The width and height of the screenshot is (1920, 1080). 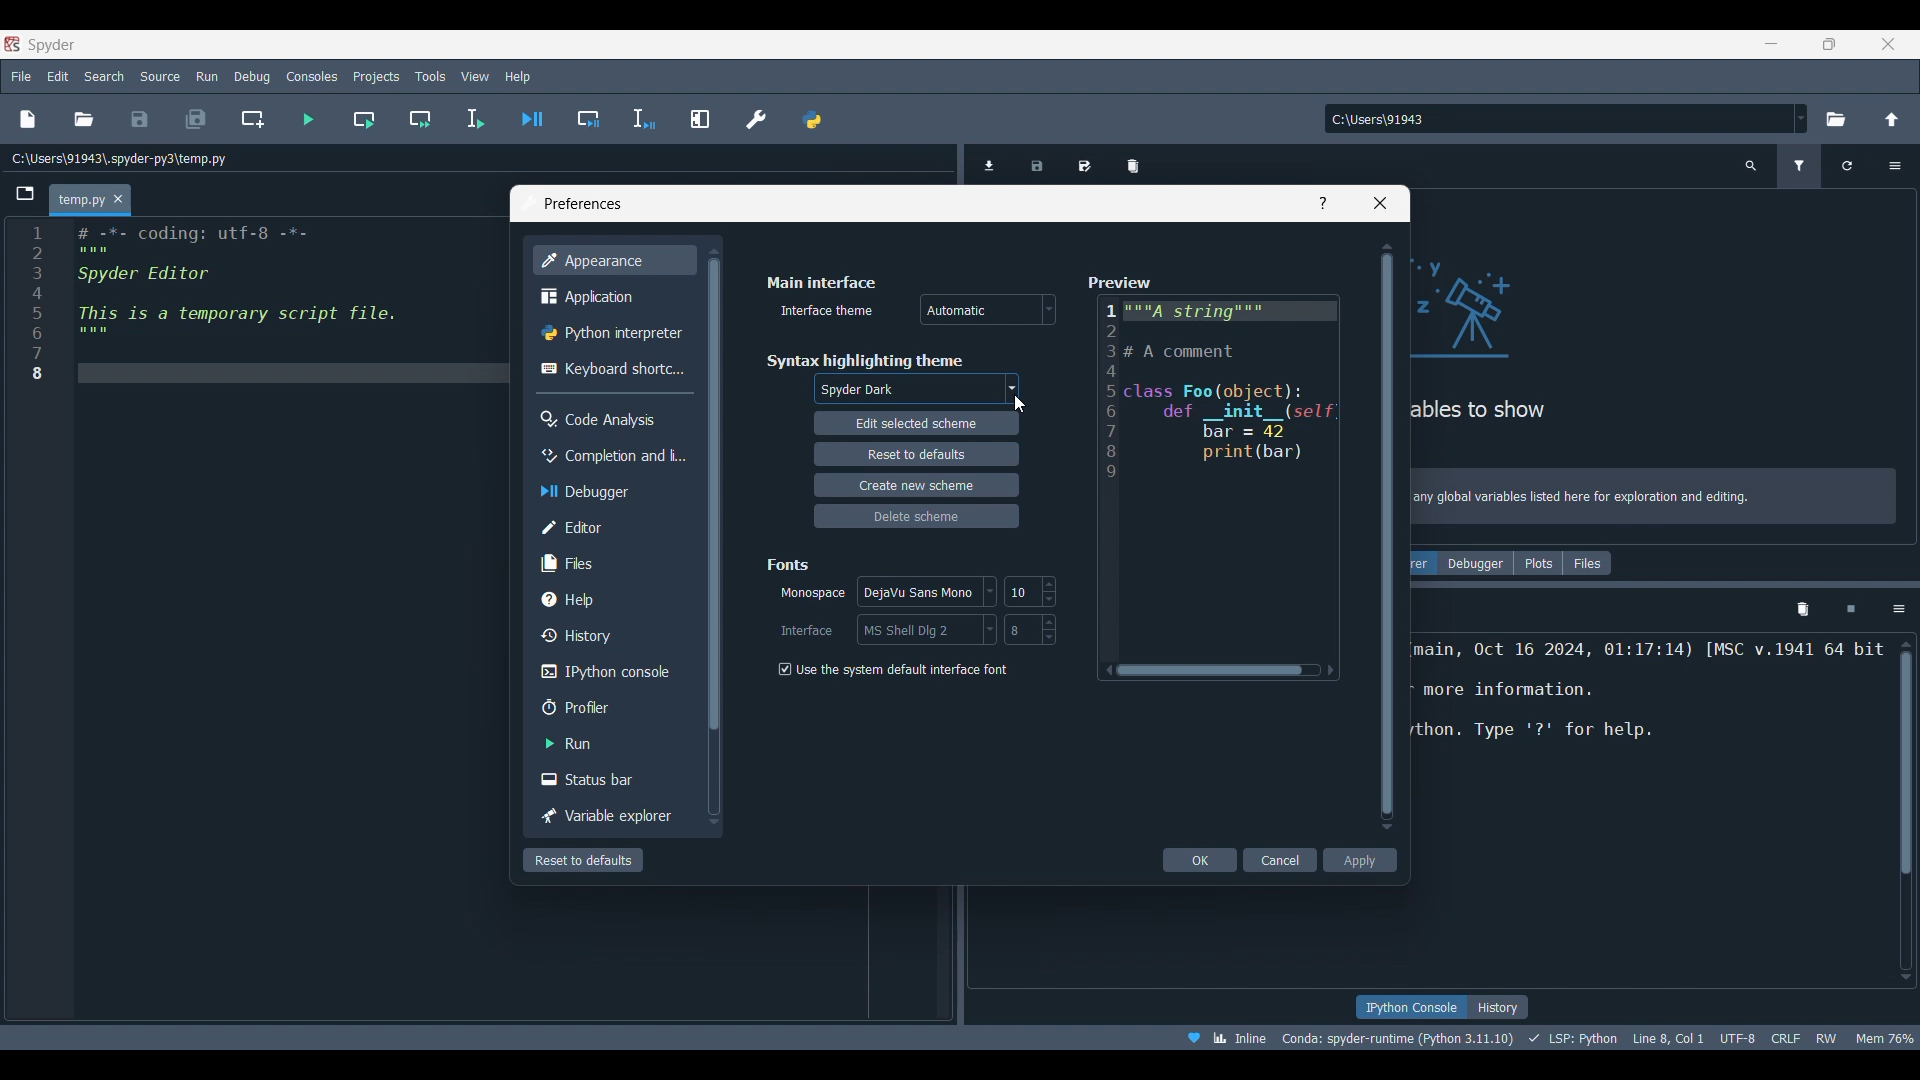 I want to click on Software logo, so click(x=51, y=45).